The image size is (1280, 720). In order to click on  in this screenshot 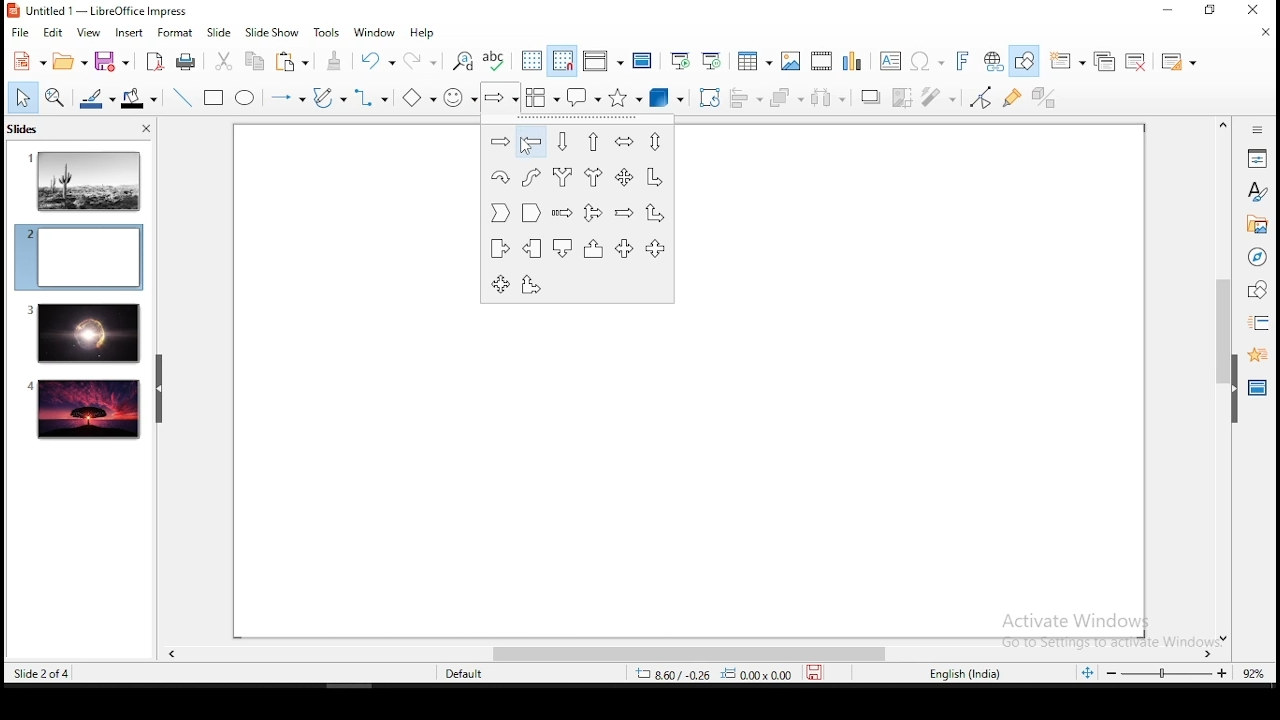, I will do `click(1099, 629)`.